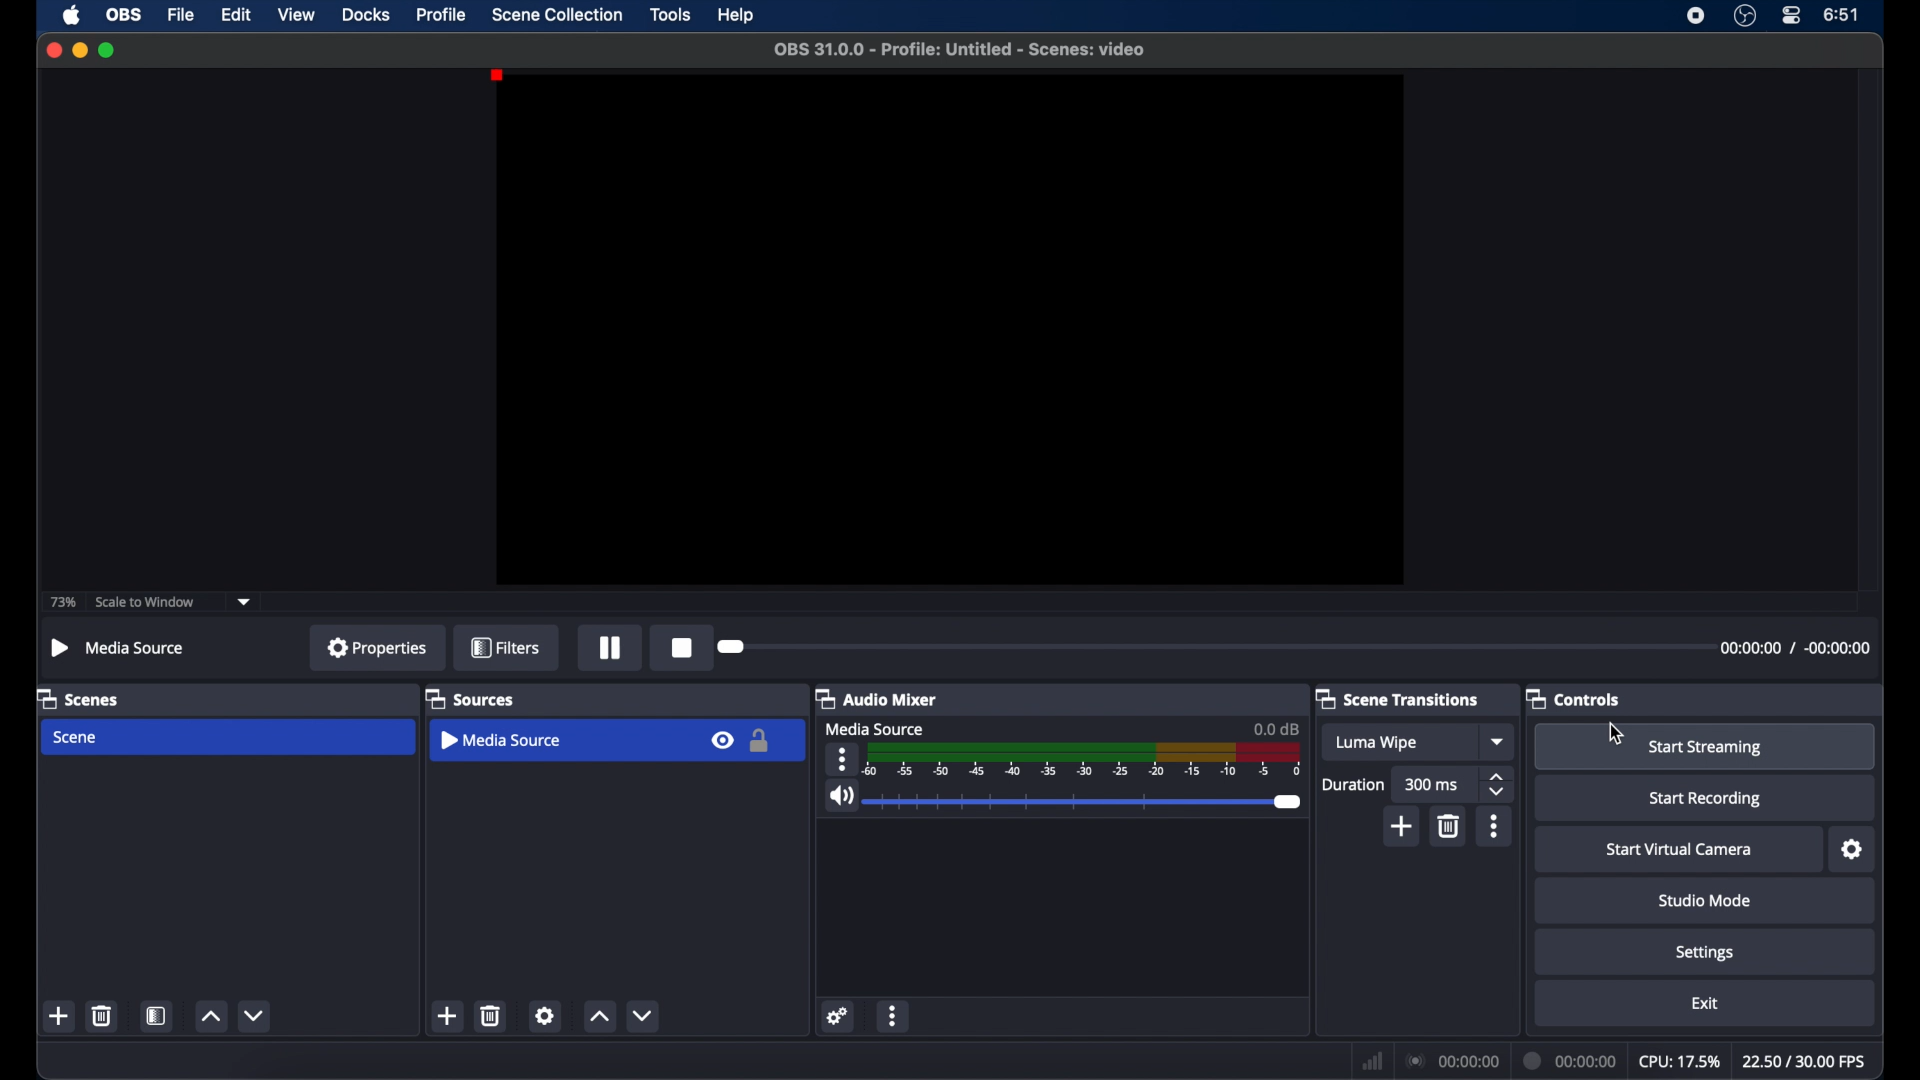 Image resolution: width=1920 pixels, height=1080 pixels. Describe the element at coordinates (296, 16) in the screenshot. I see `view` at that location.